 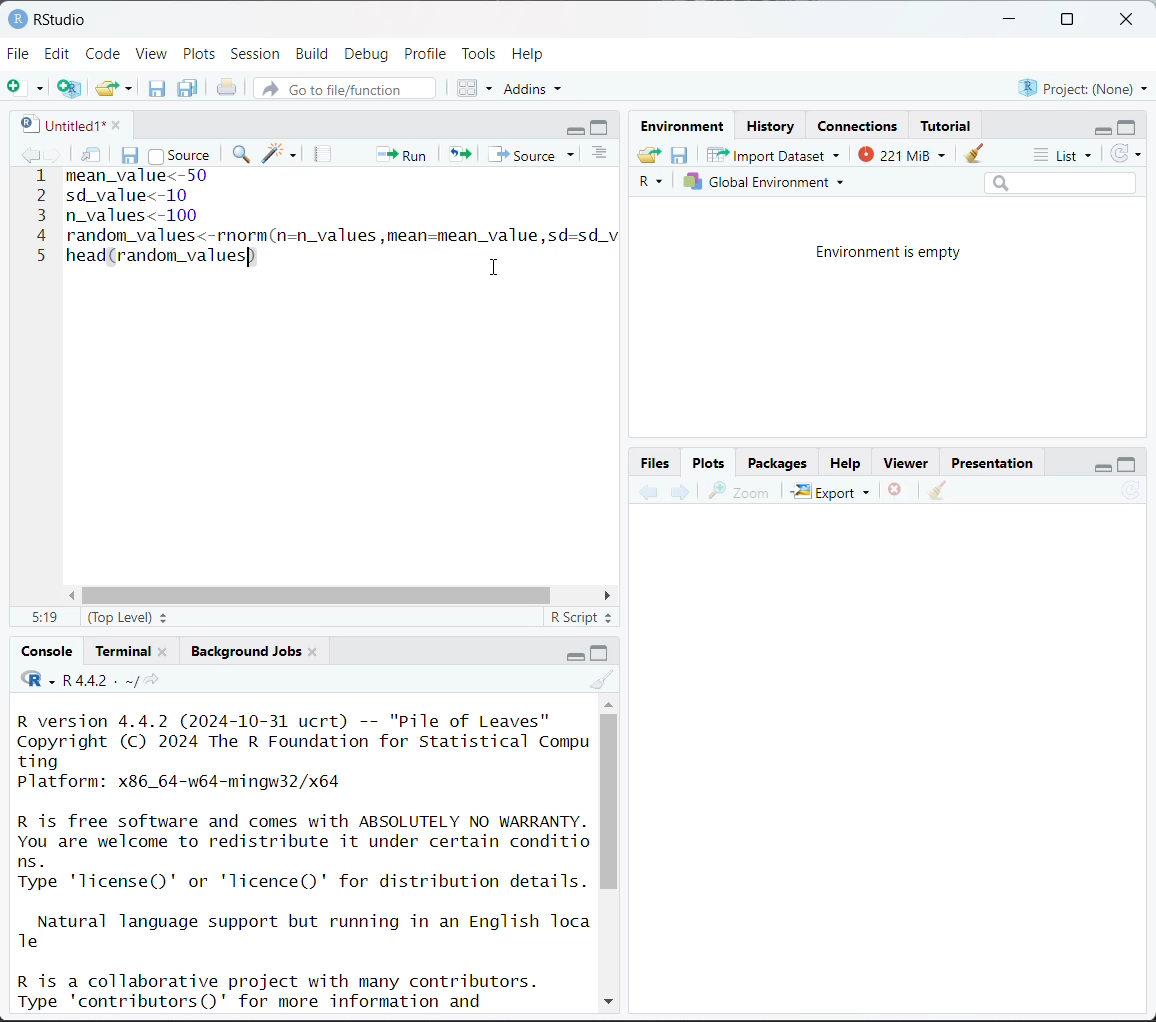 I want to click on line number, so click(x=40, y=217).